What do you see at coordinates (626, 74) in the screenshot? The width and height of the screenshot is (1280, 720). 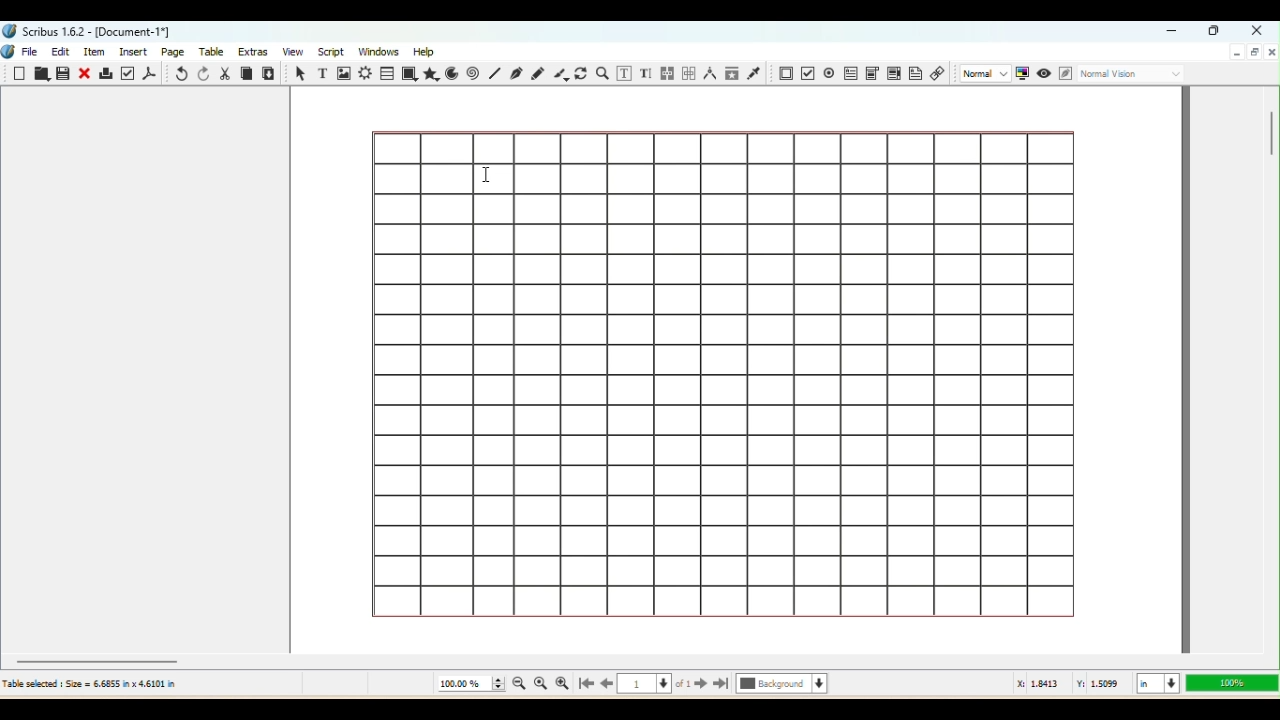 I see `Edit contents of Frame` at bounding box center [626, 74].